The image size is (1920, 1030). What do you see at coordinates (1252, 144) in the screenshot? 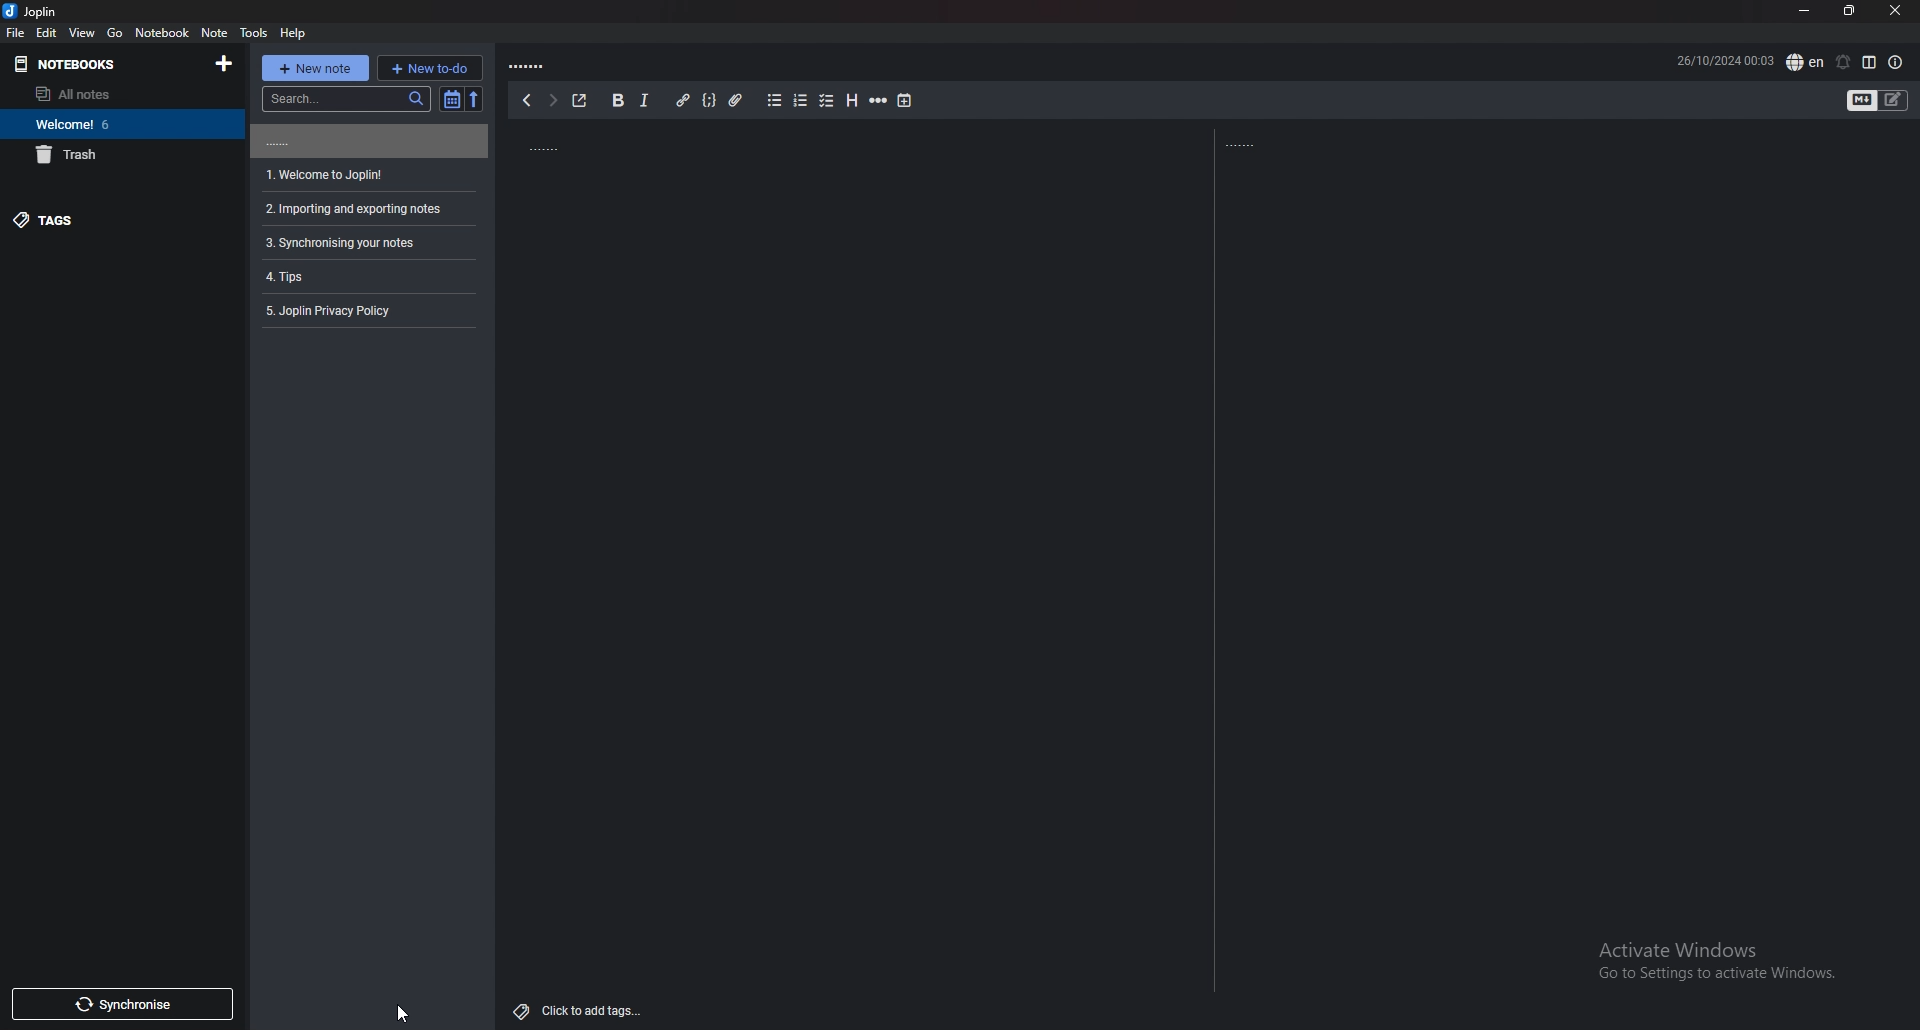
I see `.......` at bounding box center [1252, 144].